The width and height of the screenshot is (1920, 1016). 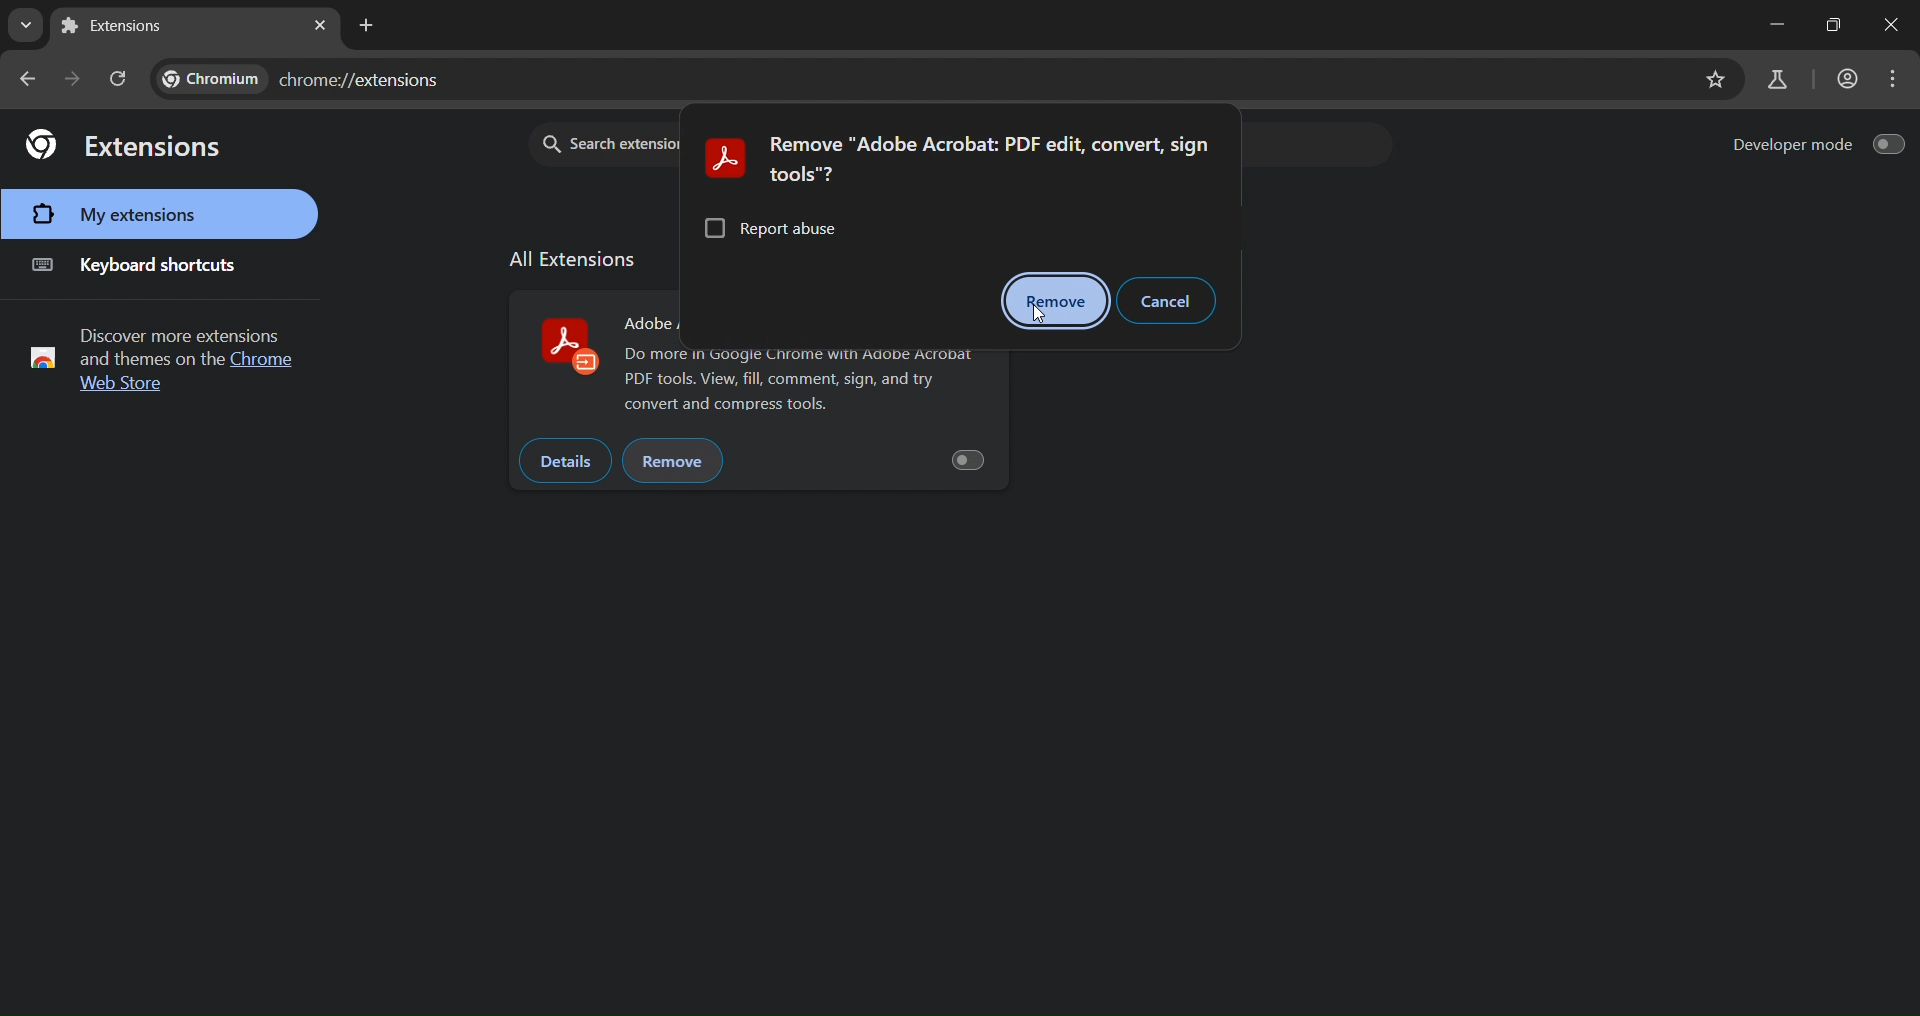 I want to click on current tab, so click(x=139, y=26).